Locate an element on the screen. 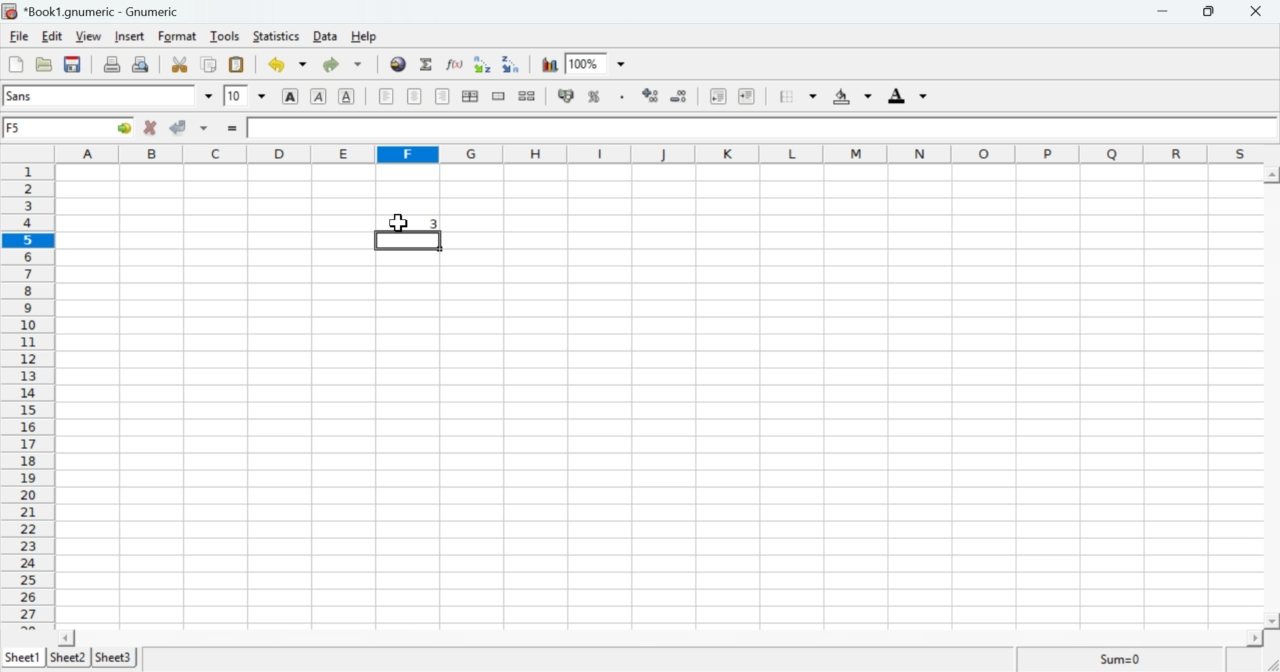  Sum is located at coordinates (426, 63).